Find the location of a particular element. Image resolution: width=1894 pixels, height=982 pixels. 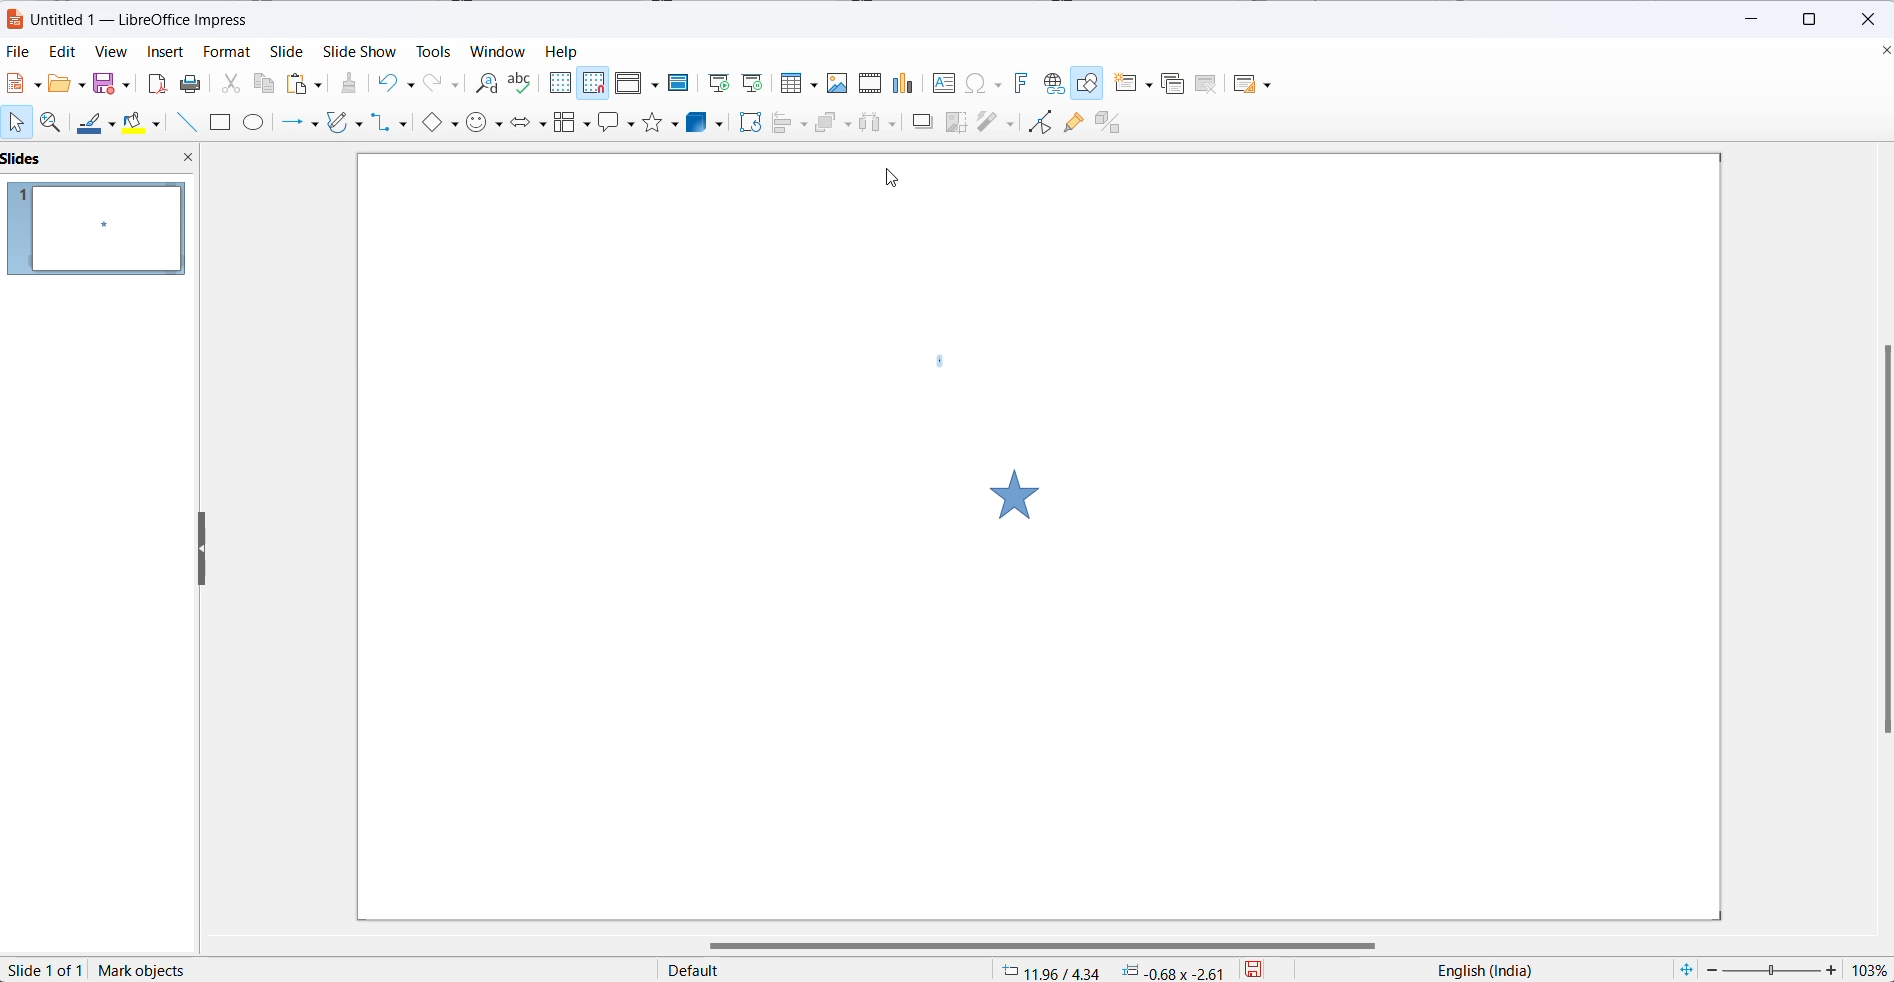

mark objects is located at coordinates (147, 971).